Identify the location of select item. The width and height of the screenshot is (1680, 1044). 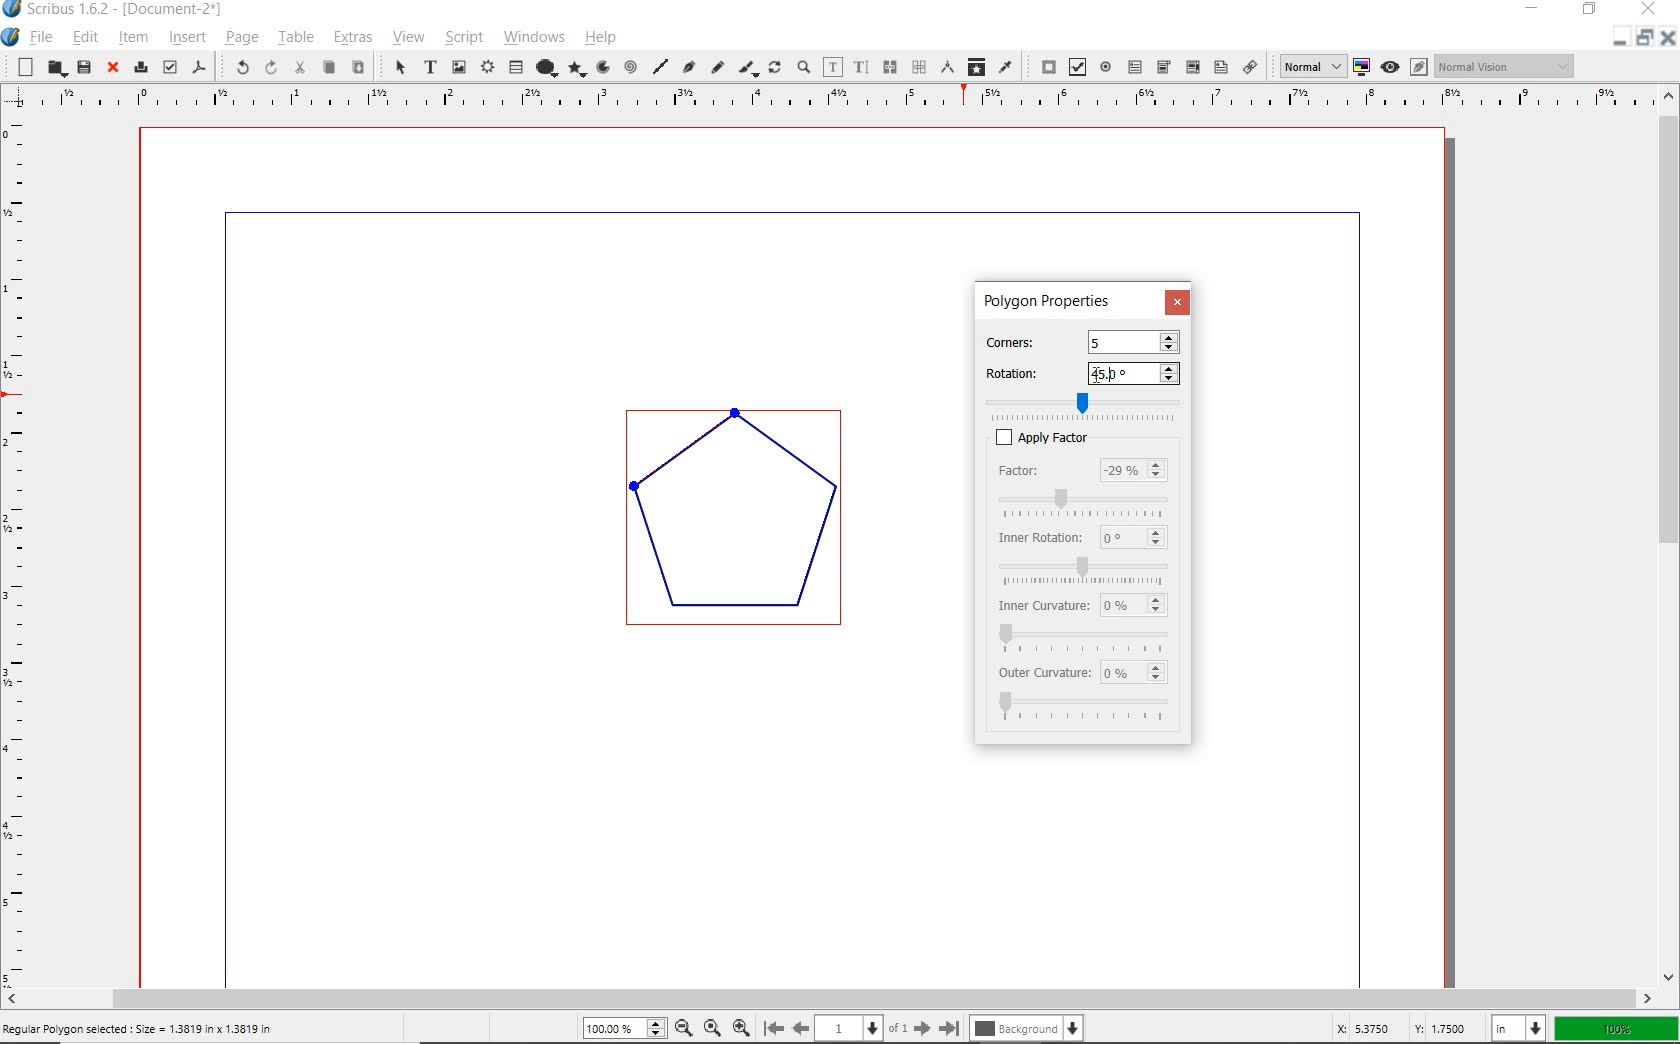
(397, 67).